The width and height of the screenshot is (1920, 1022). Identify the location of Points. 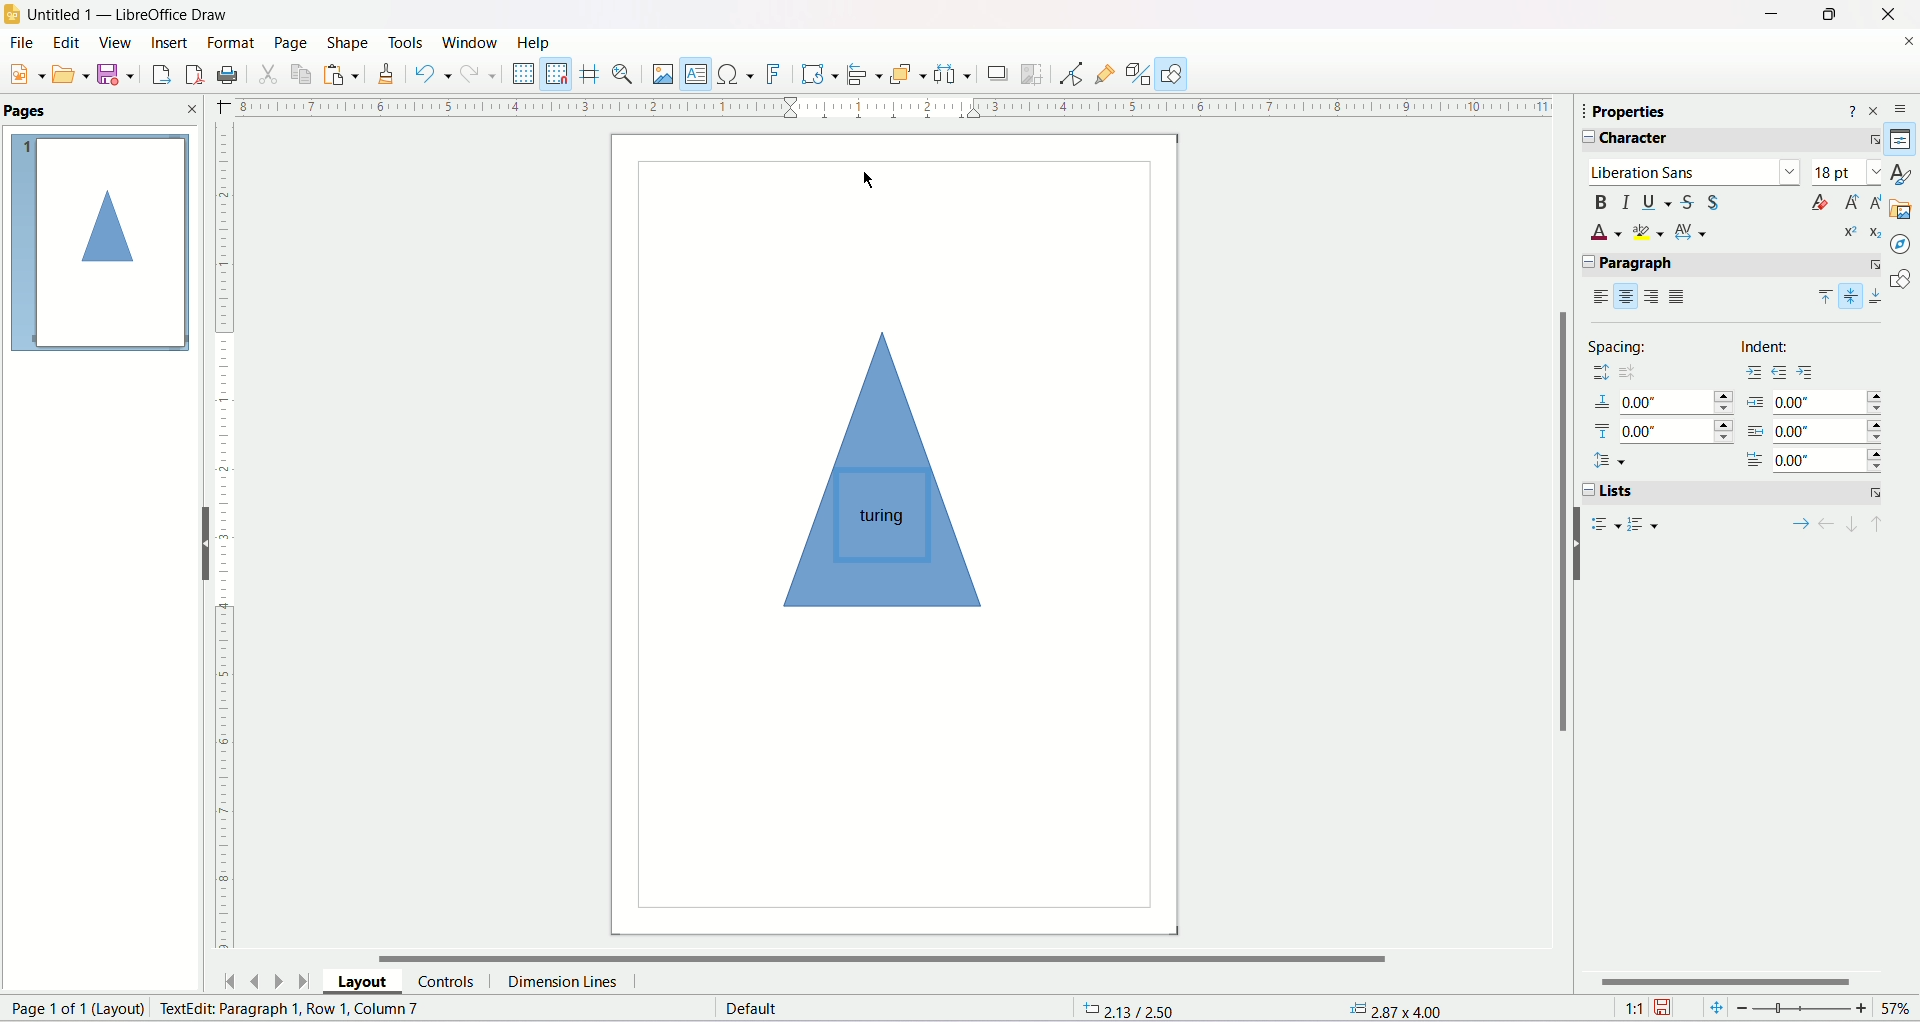
(1071, 73).